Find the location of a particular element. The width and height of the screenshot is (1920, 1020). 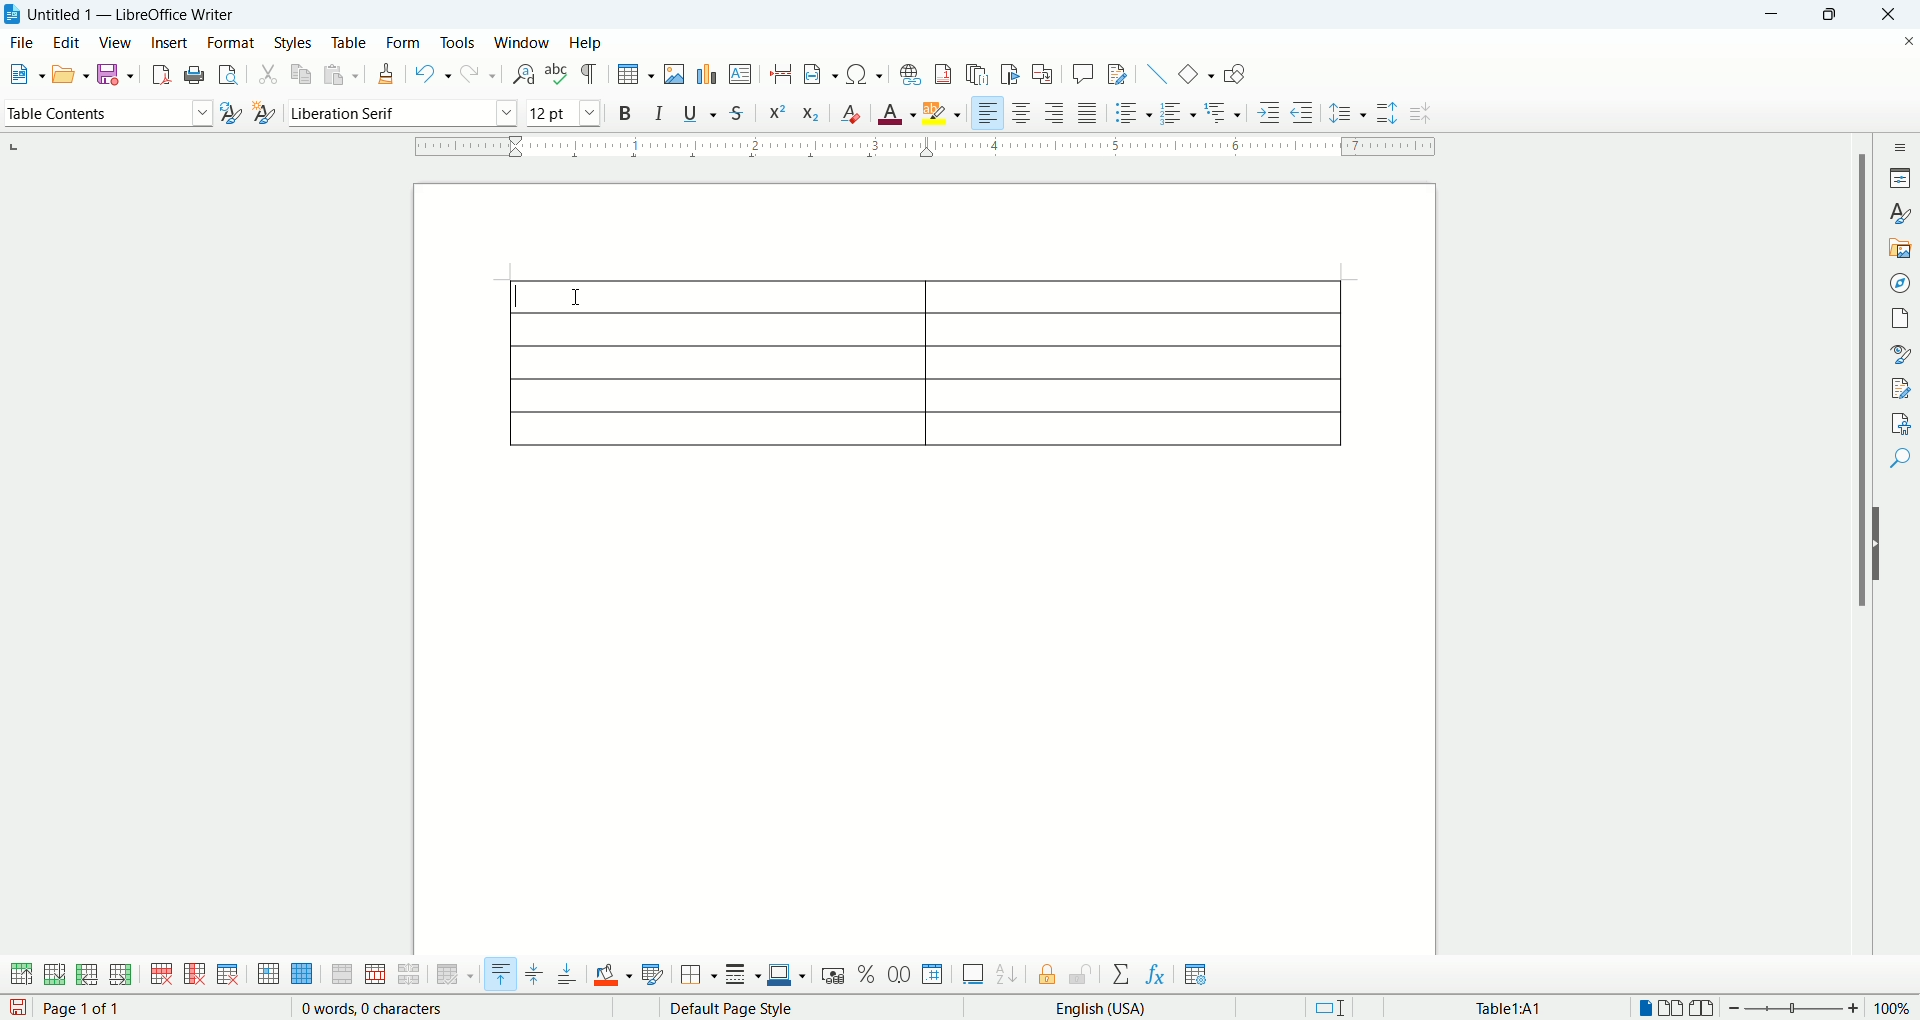

unordered list is located at coordinates (1132, 112).